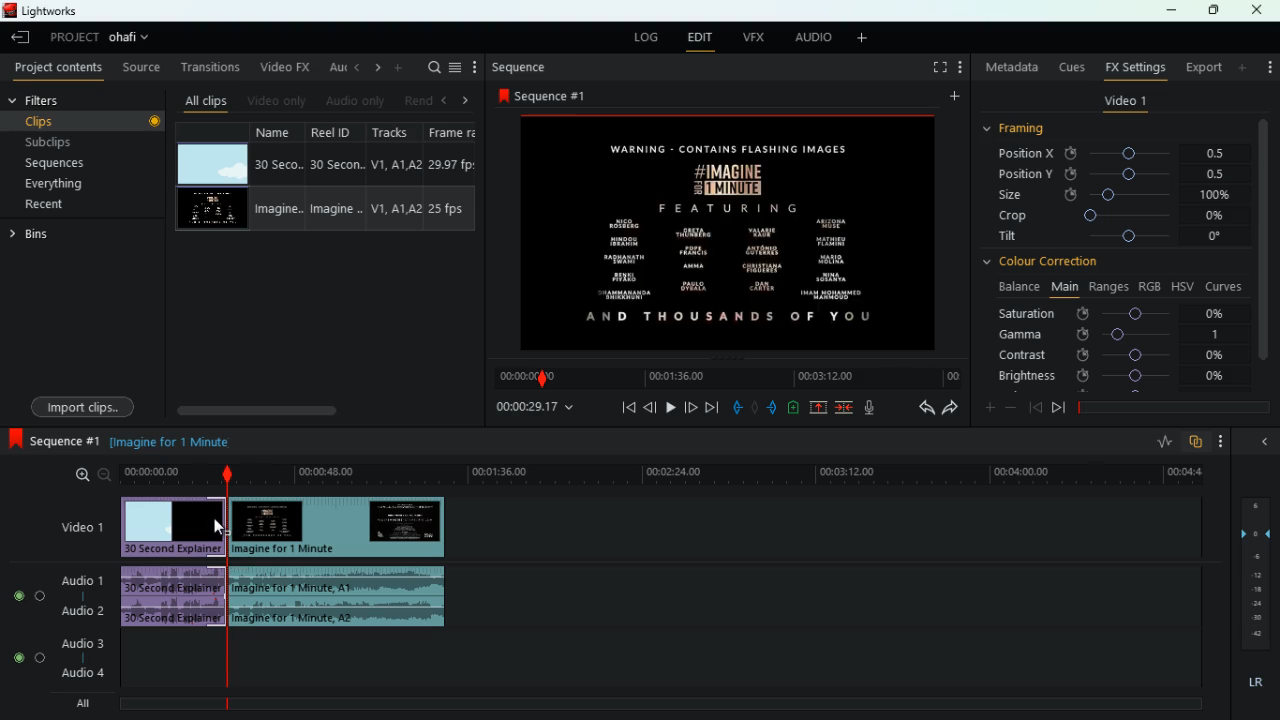 The width and height of the screenshot is (1280, 720). Describe the element at coordinates (1134, 66) in the screenshot. I see `fx settings` at that location.